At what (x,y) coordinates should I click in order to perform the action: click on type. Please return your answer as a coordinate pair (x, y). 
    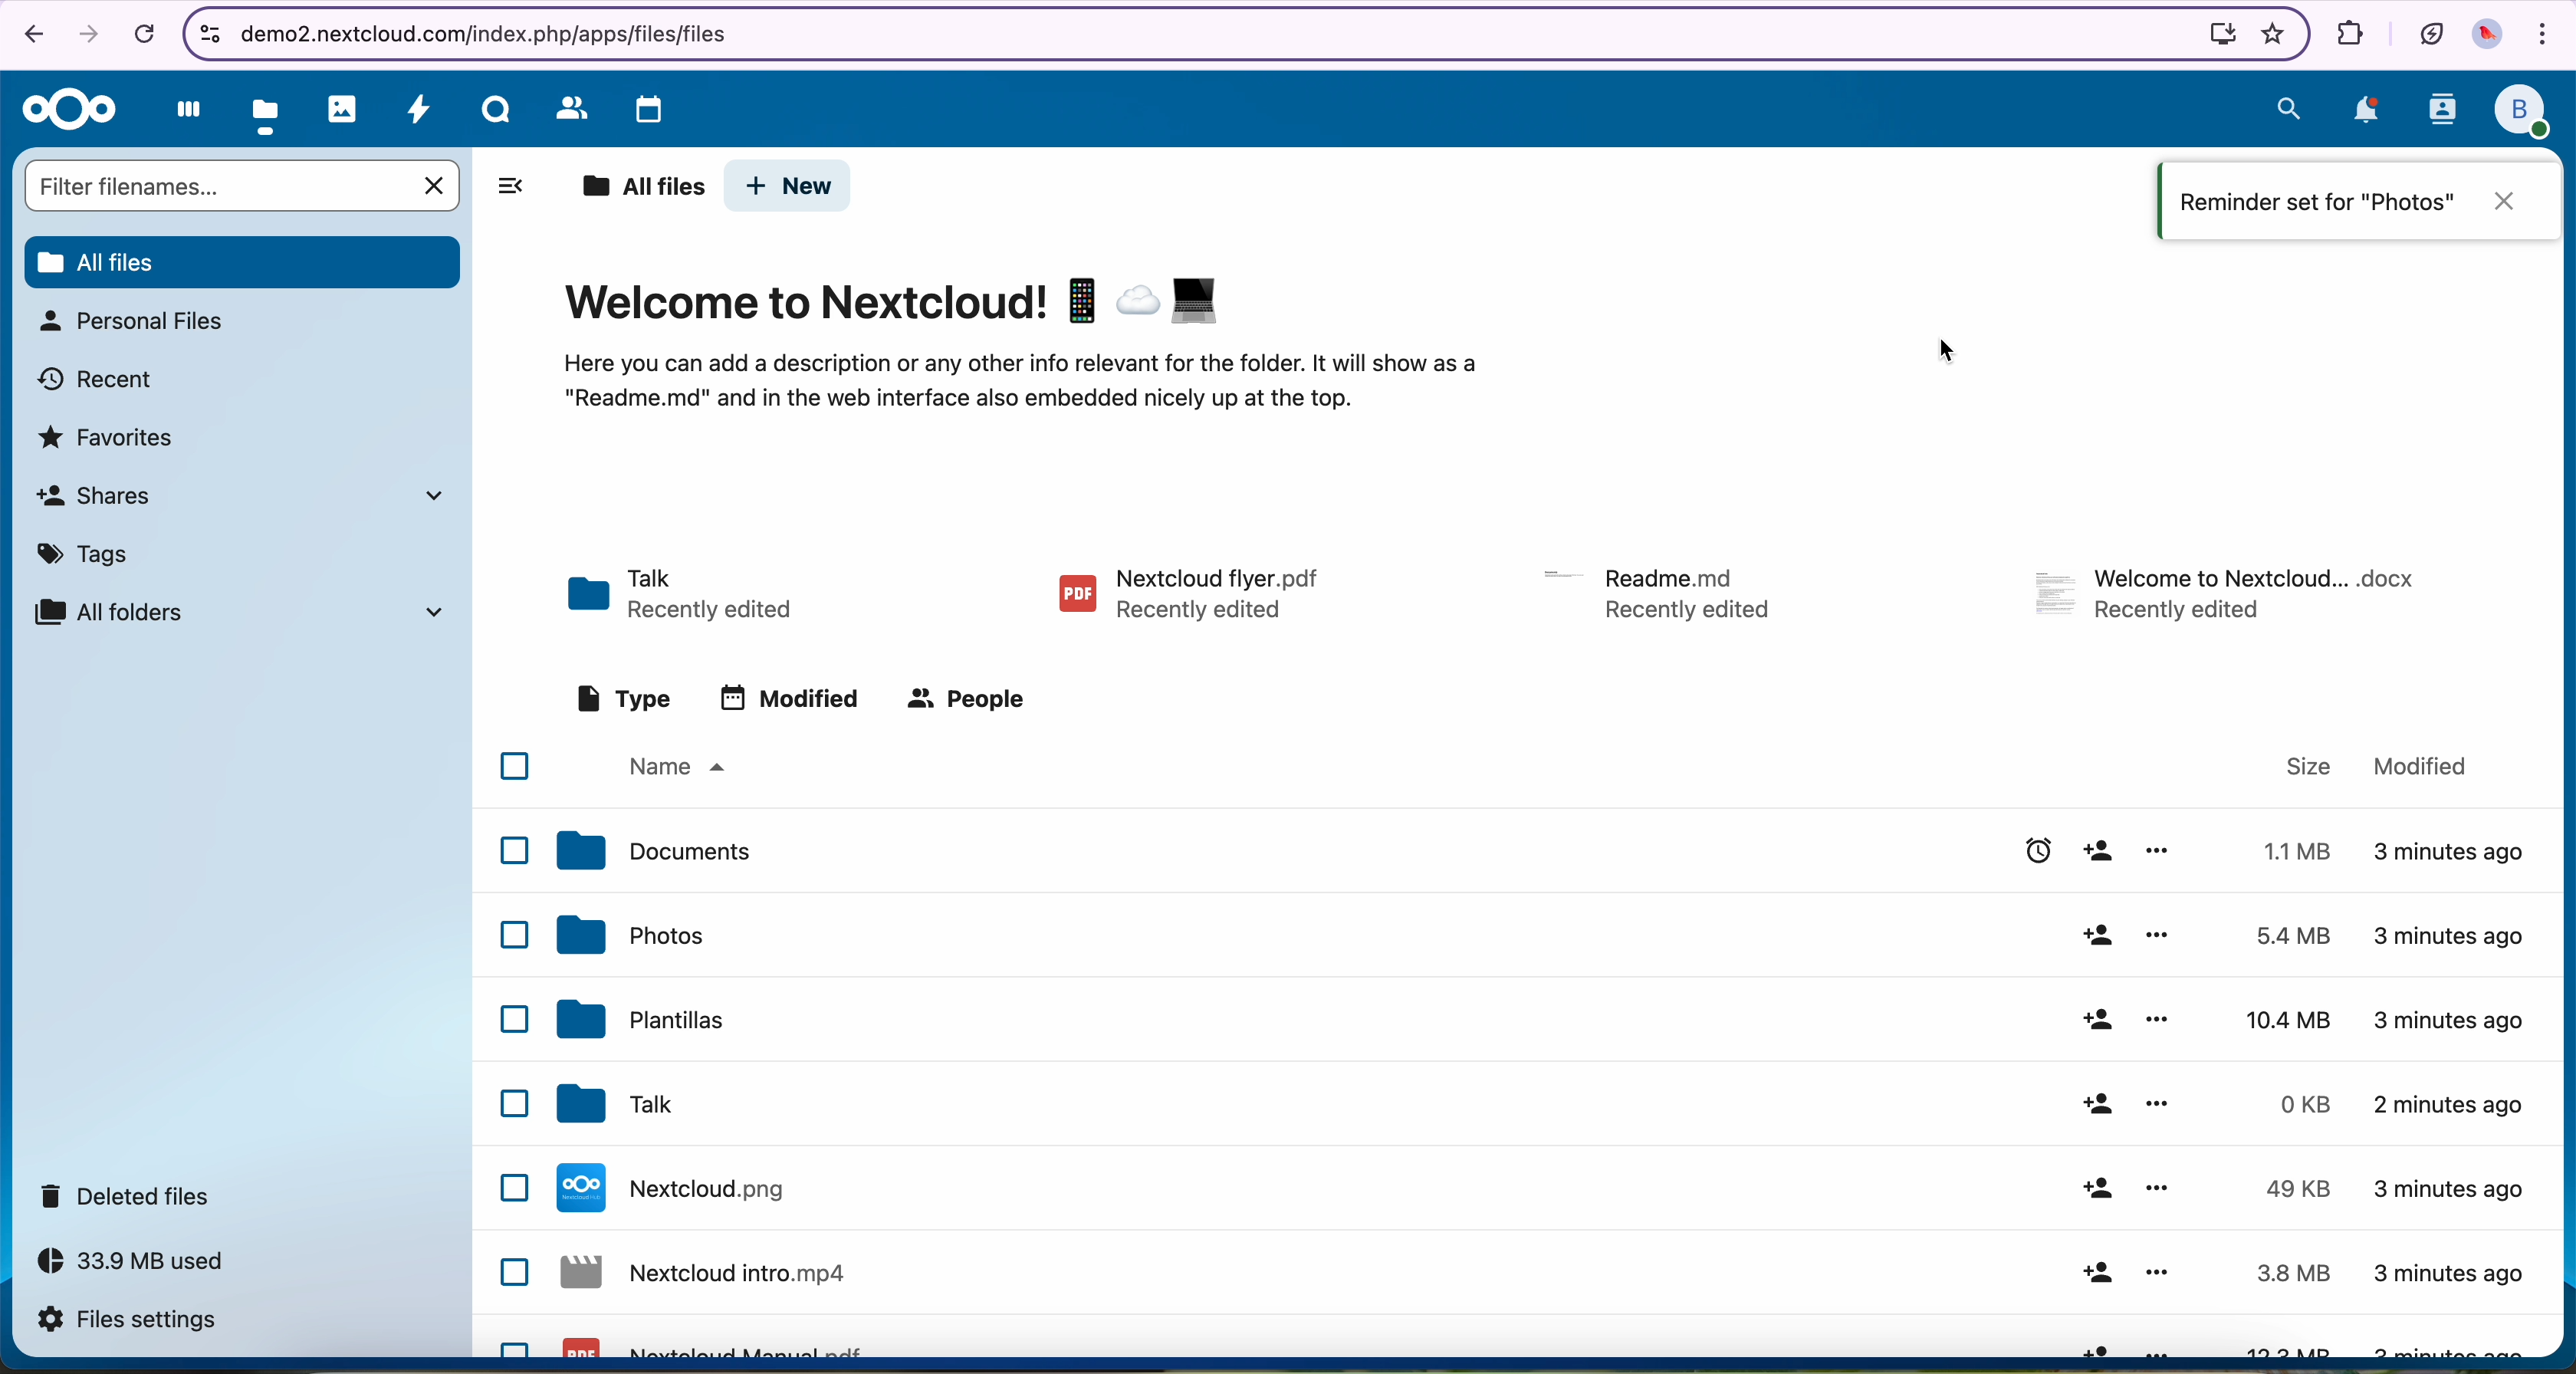
    Looking at the image, I should click on (621, 697).